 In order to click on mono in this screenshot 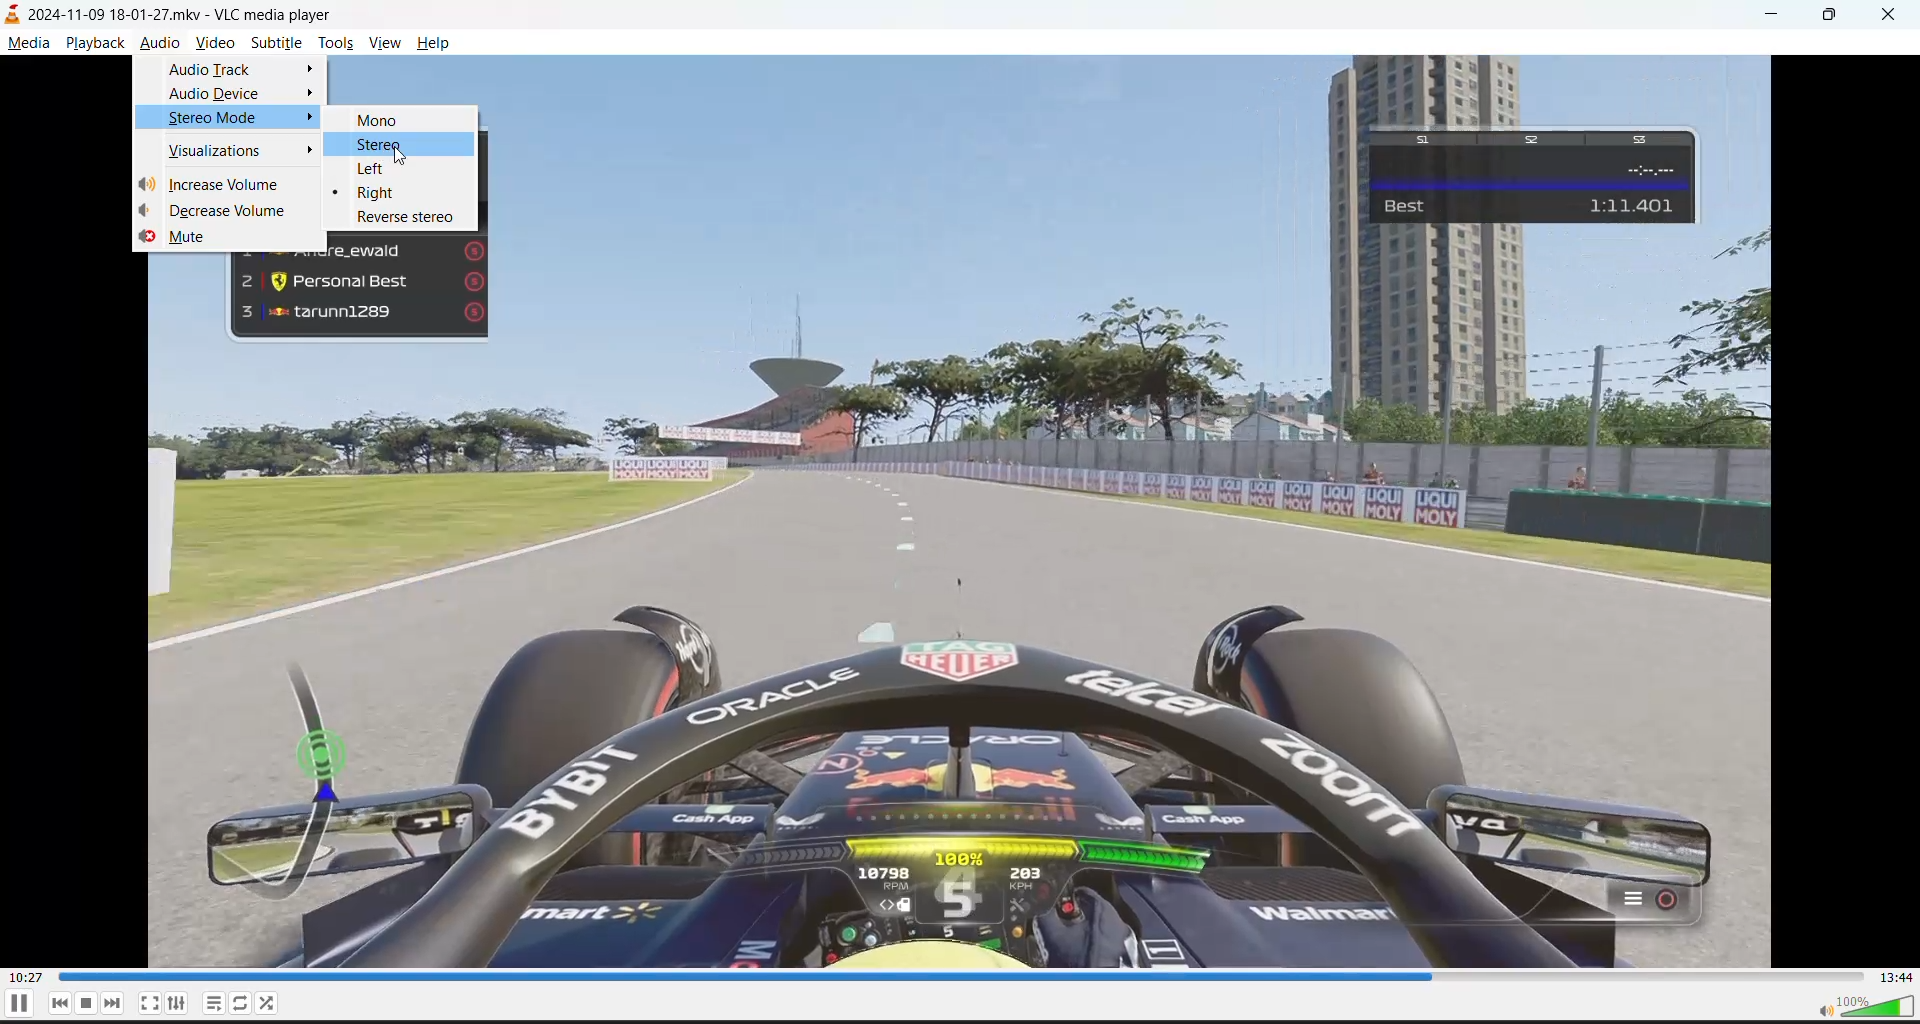, I will do `click(382, 121)`.